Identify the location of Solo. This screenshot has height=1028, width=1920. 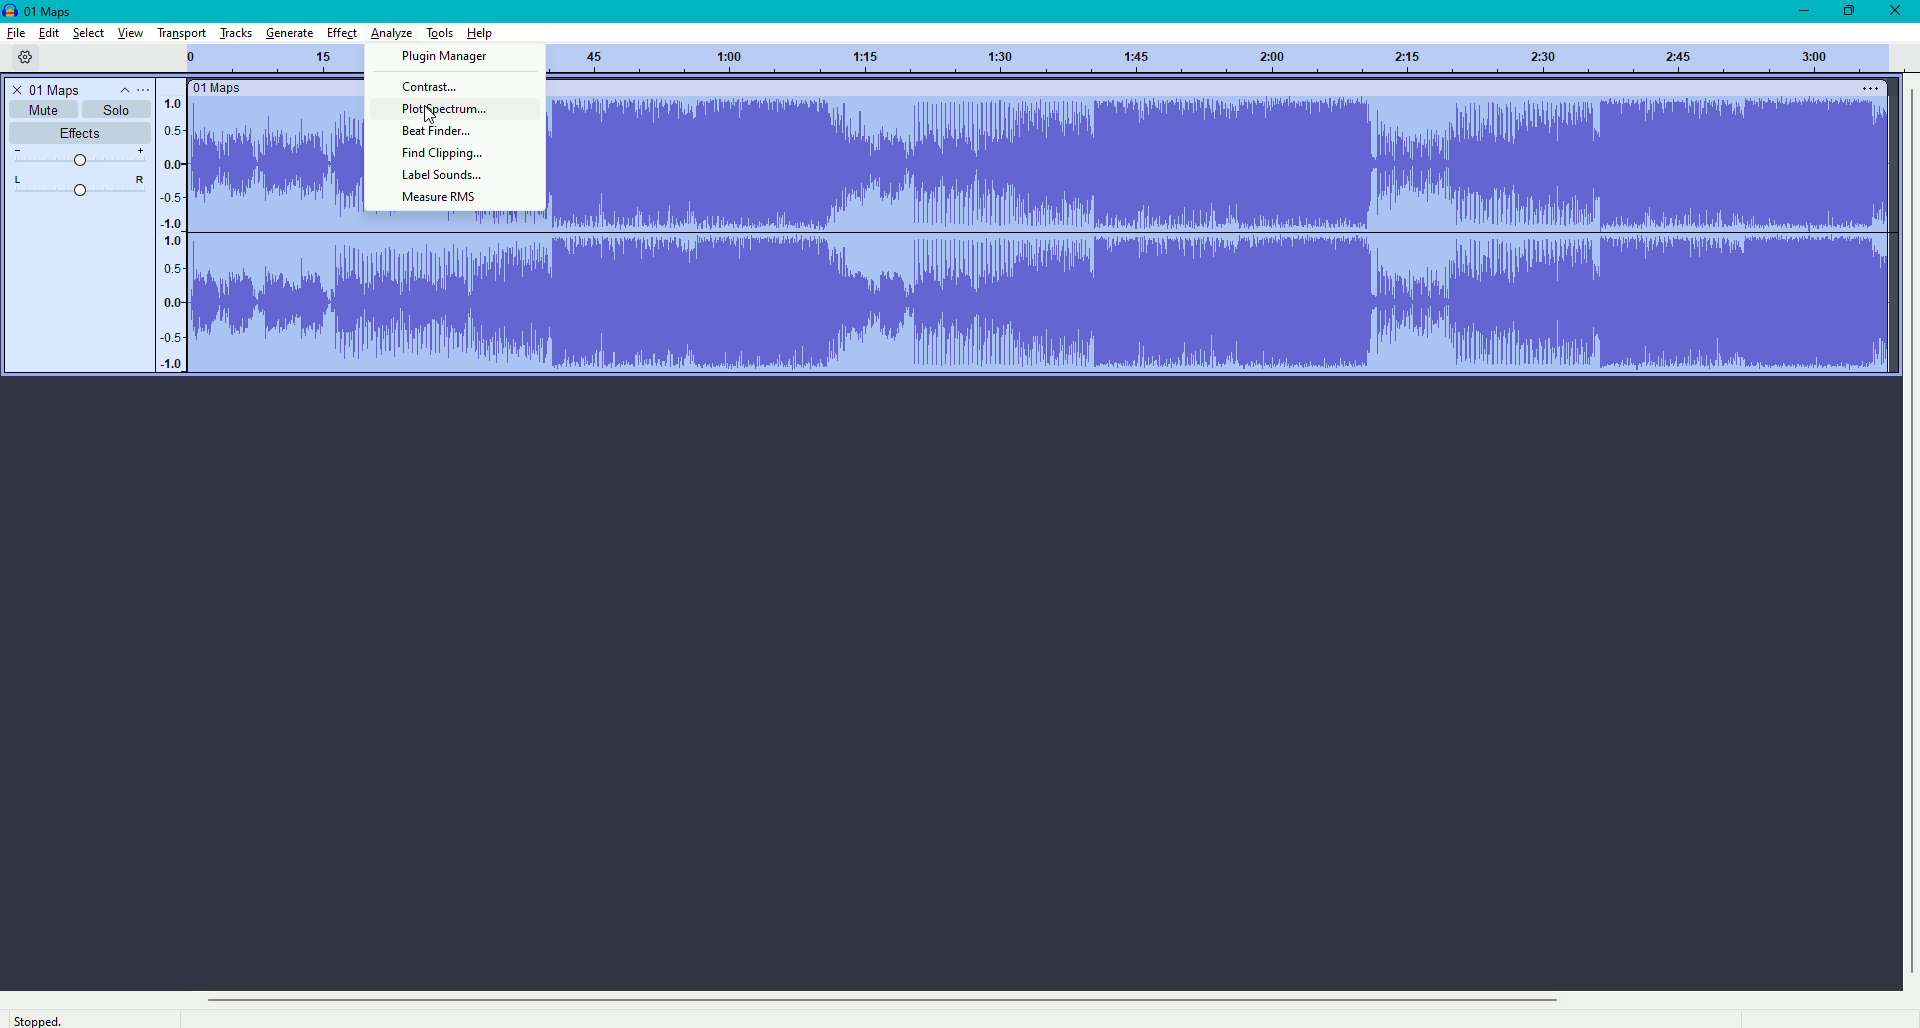
(116, 110).